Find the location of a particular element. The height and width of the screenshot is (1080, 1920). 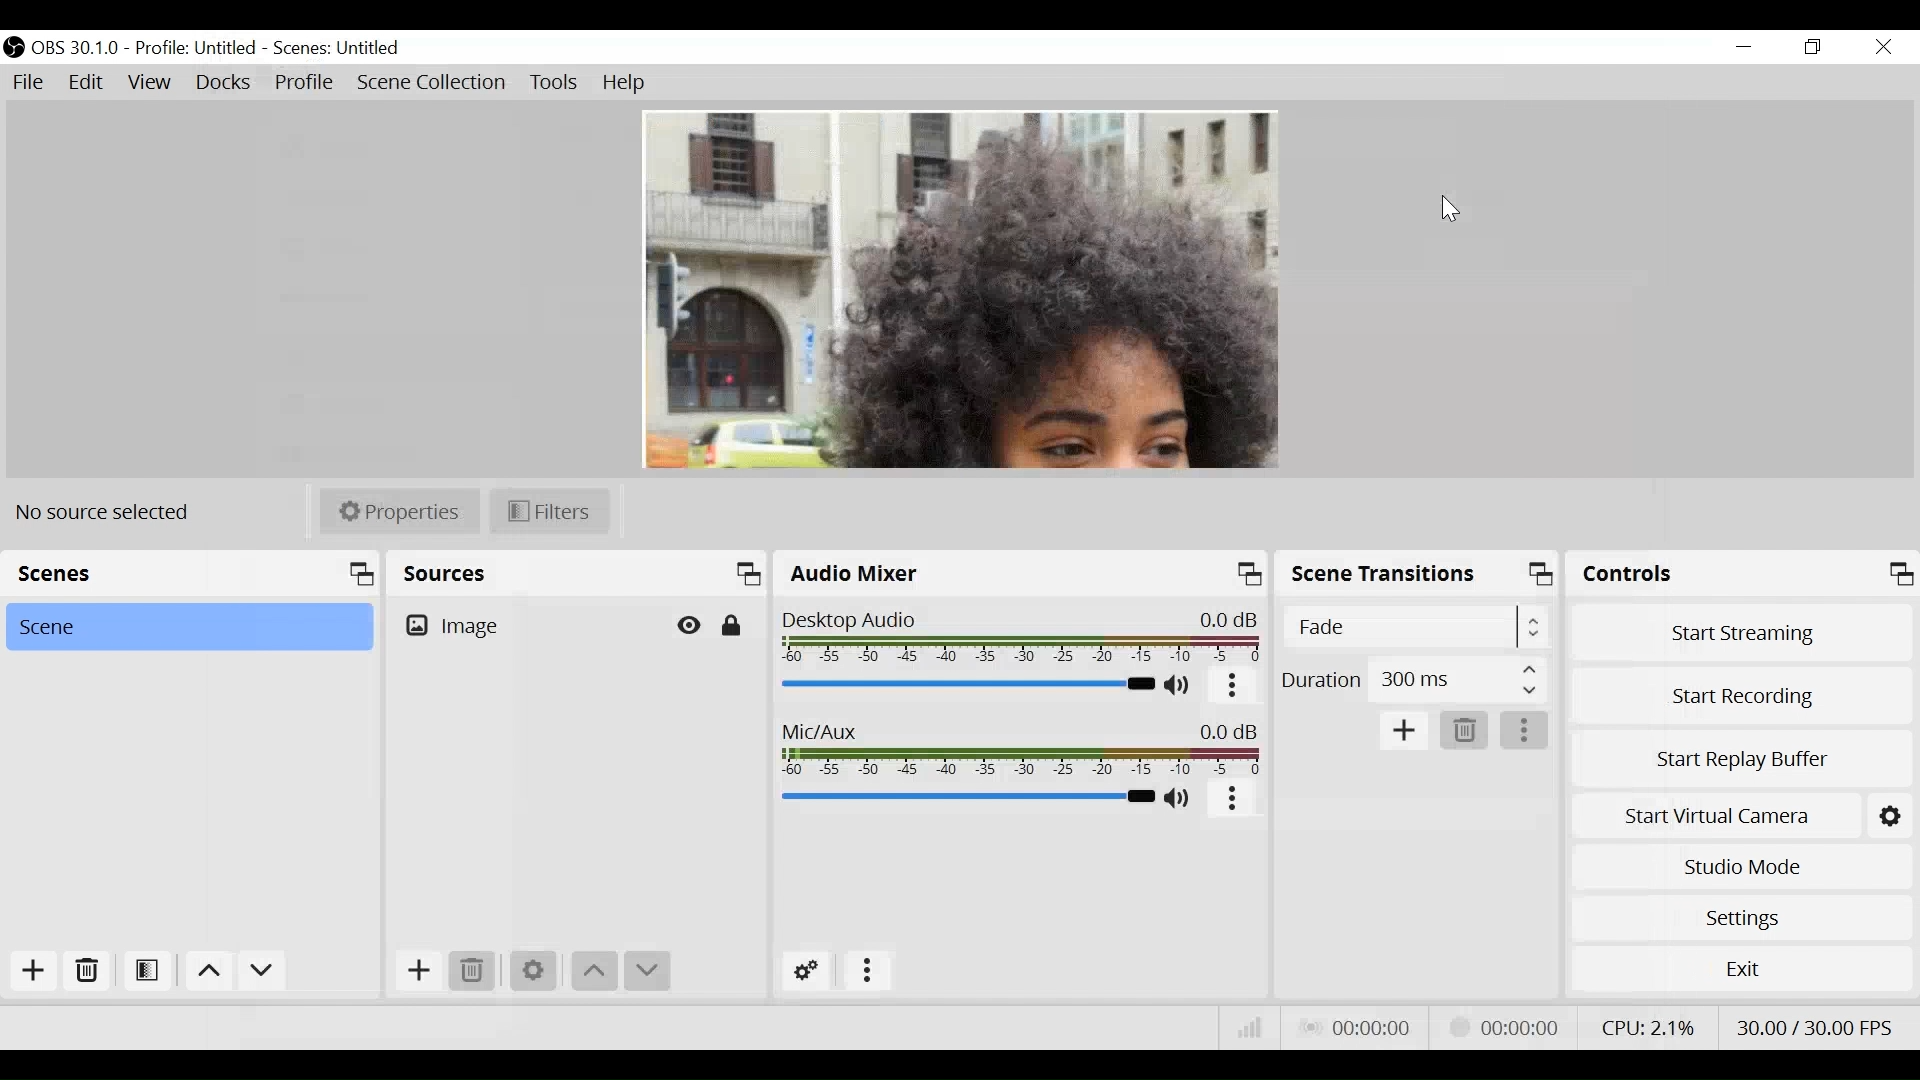

Cursor is located at coordinates (1458, 212).